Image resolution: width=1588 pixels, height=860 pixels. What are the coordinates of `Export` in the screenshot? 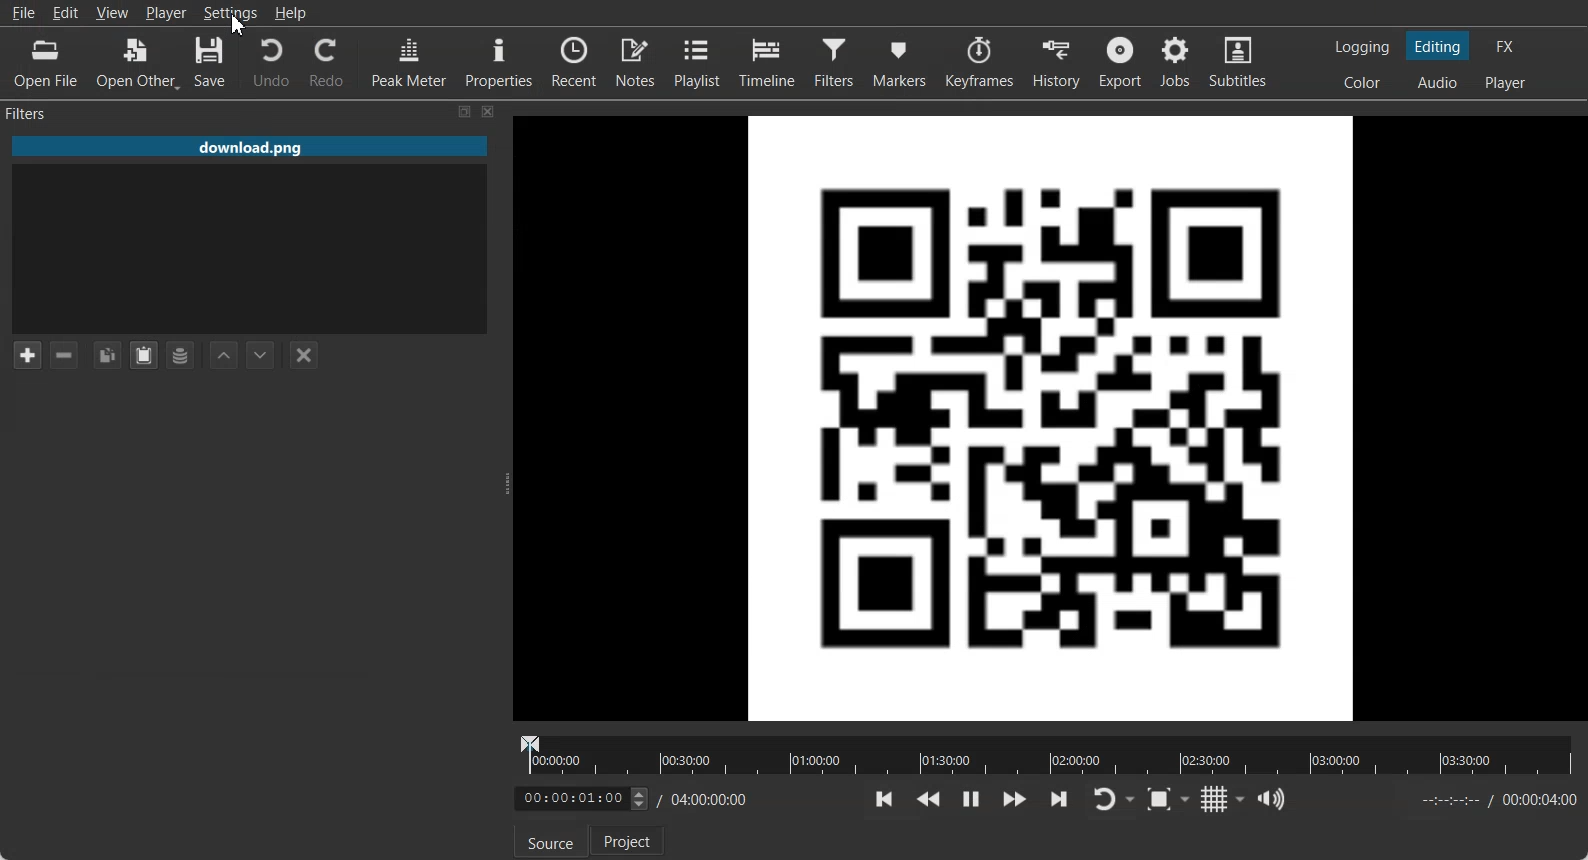 It's located at (1120, 62).